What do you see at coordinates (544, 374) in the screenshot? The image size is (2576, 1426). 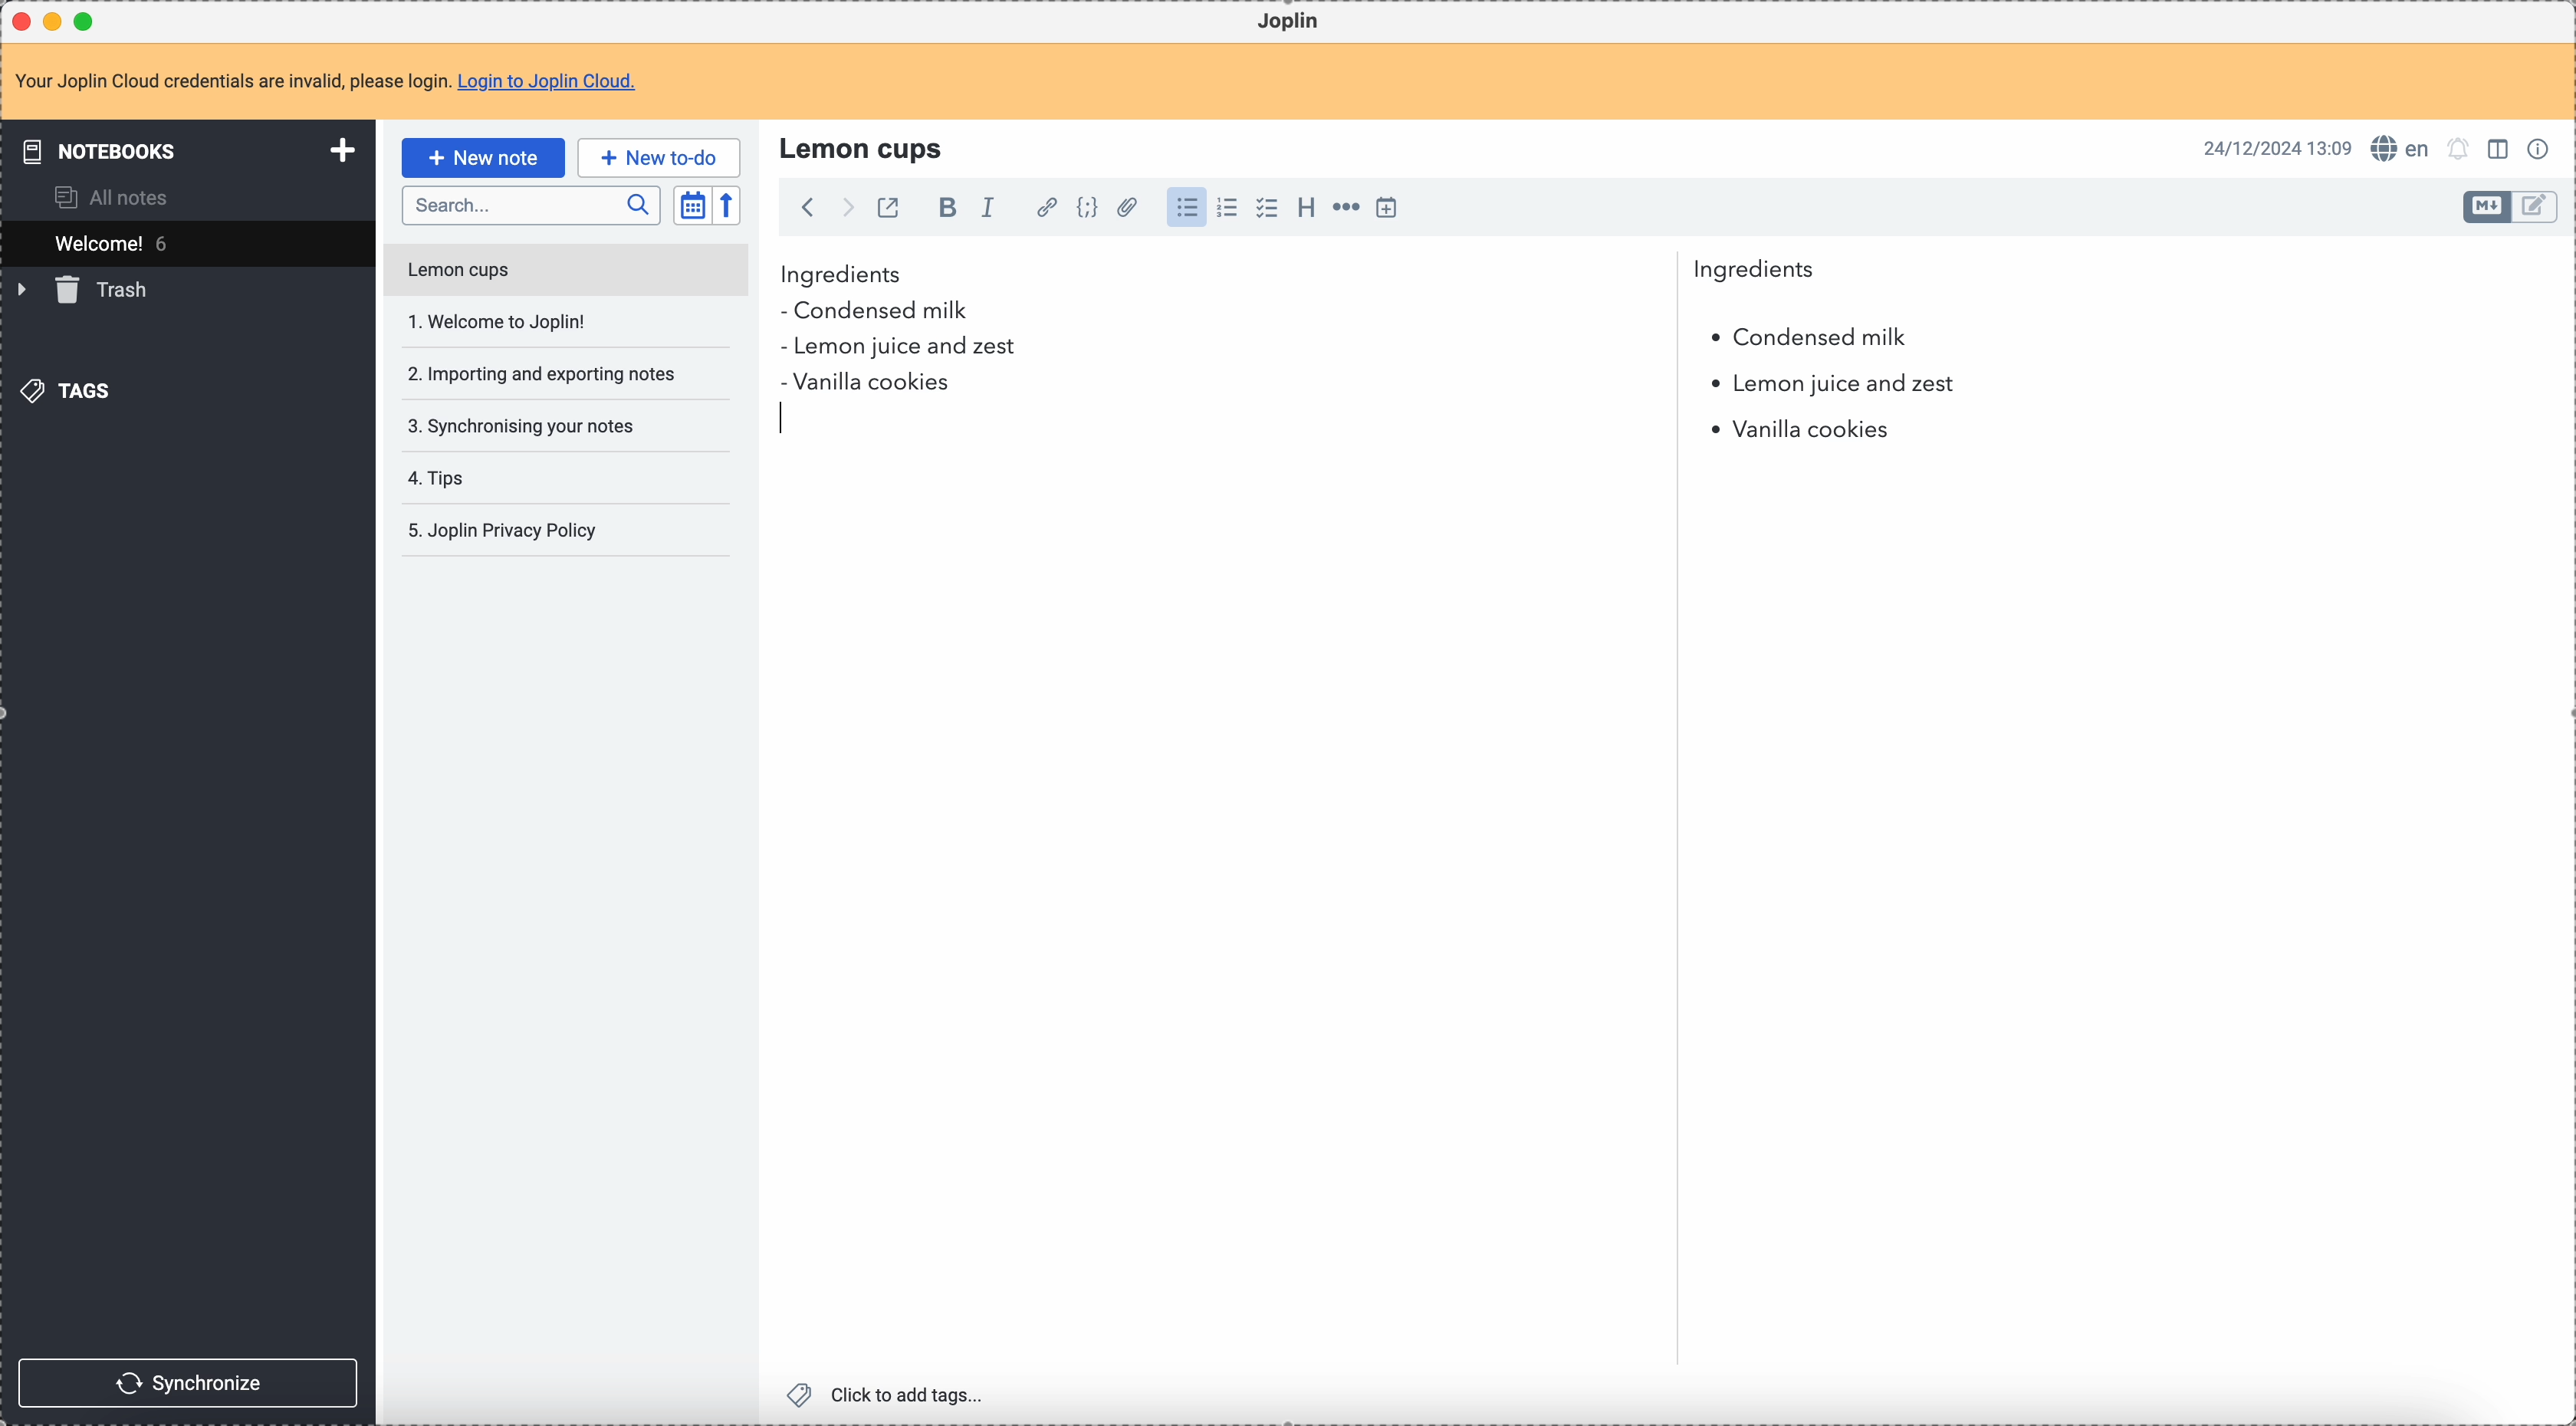 I see `importing and exporting your notes` at bounding box center [544, 374].